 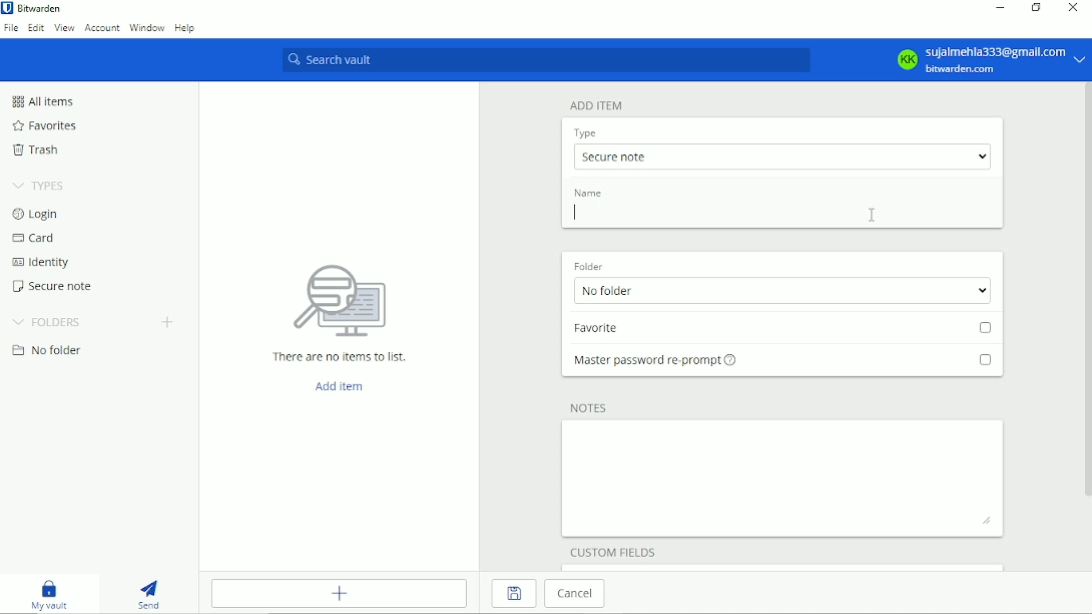 I want to click on Folder, so click(x=589, y=264).